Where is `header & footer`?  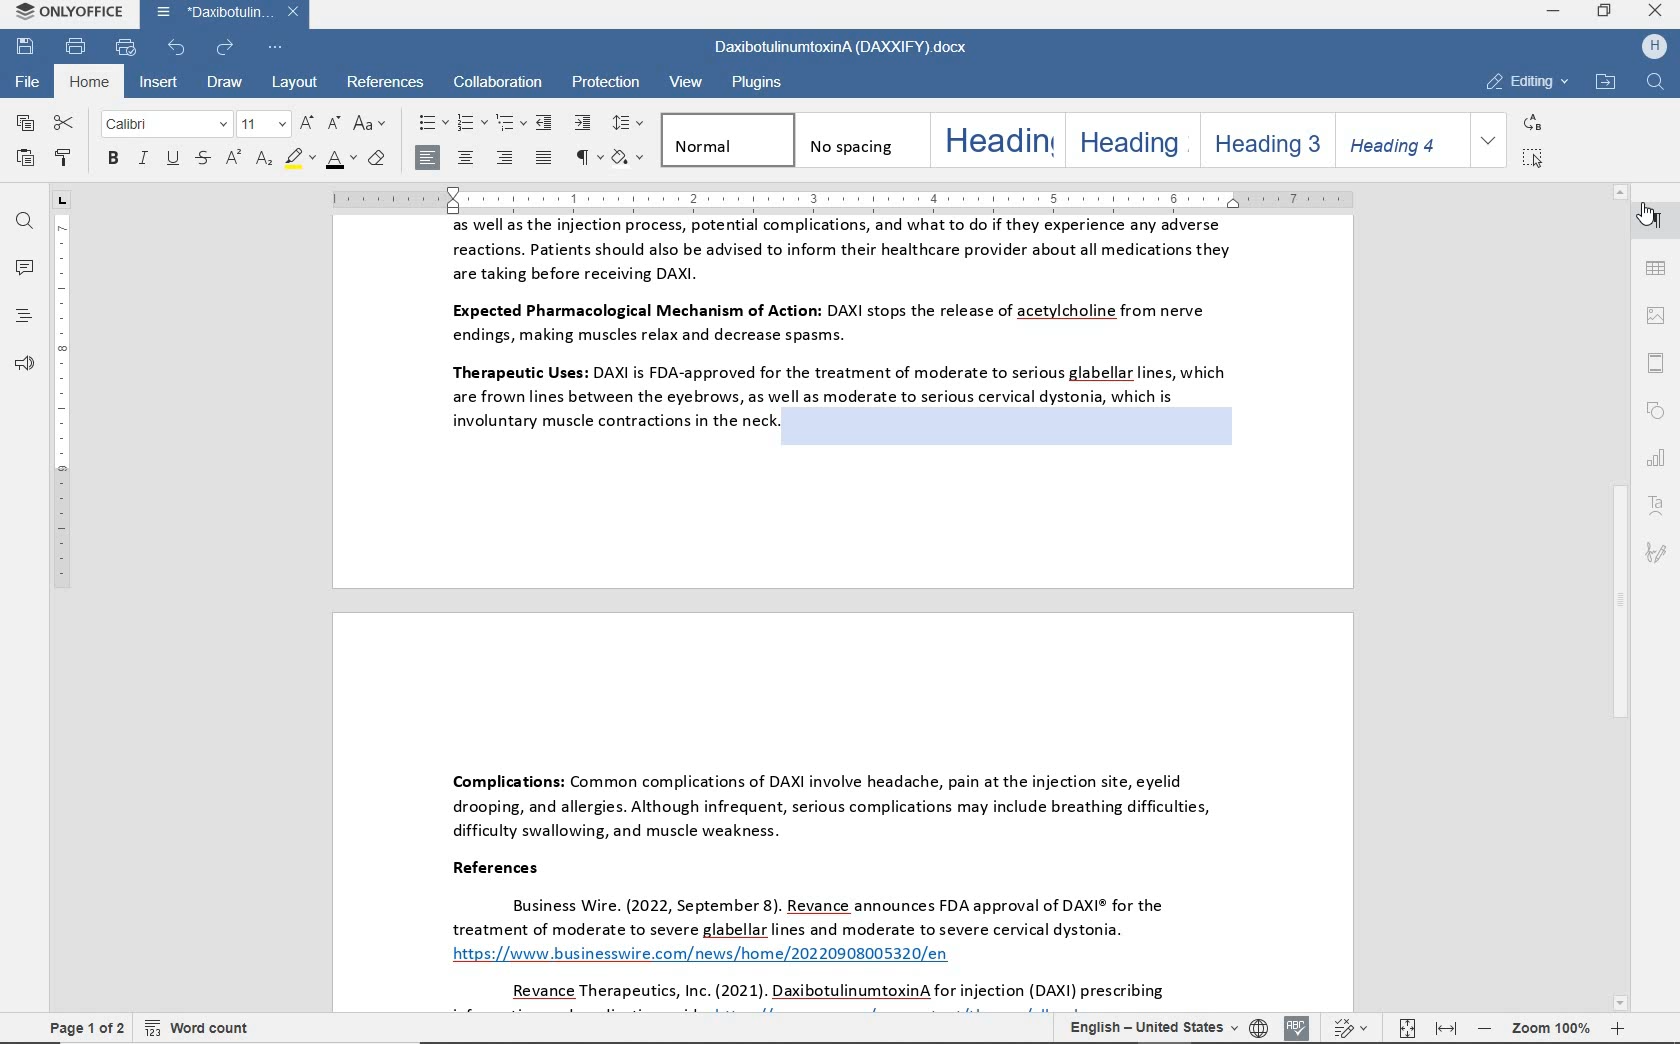
header & footer is located at coordinates (1655, 363).